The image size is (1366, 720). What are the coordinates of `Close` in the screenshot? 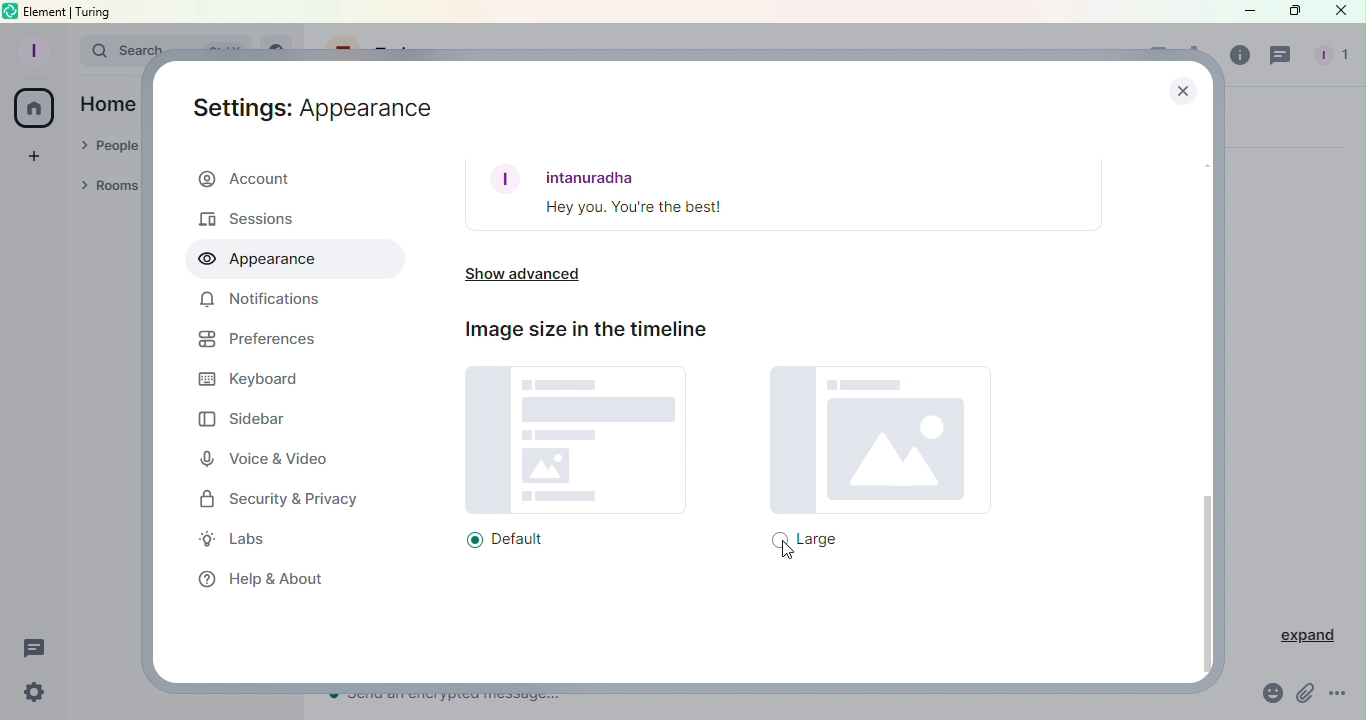 It's located at (1341, 15).